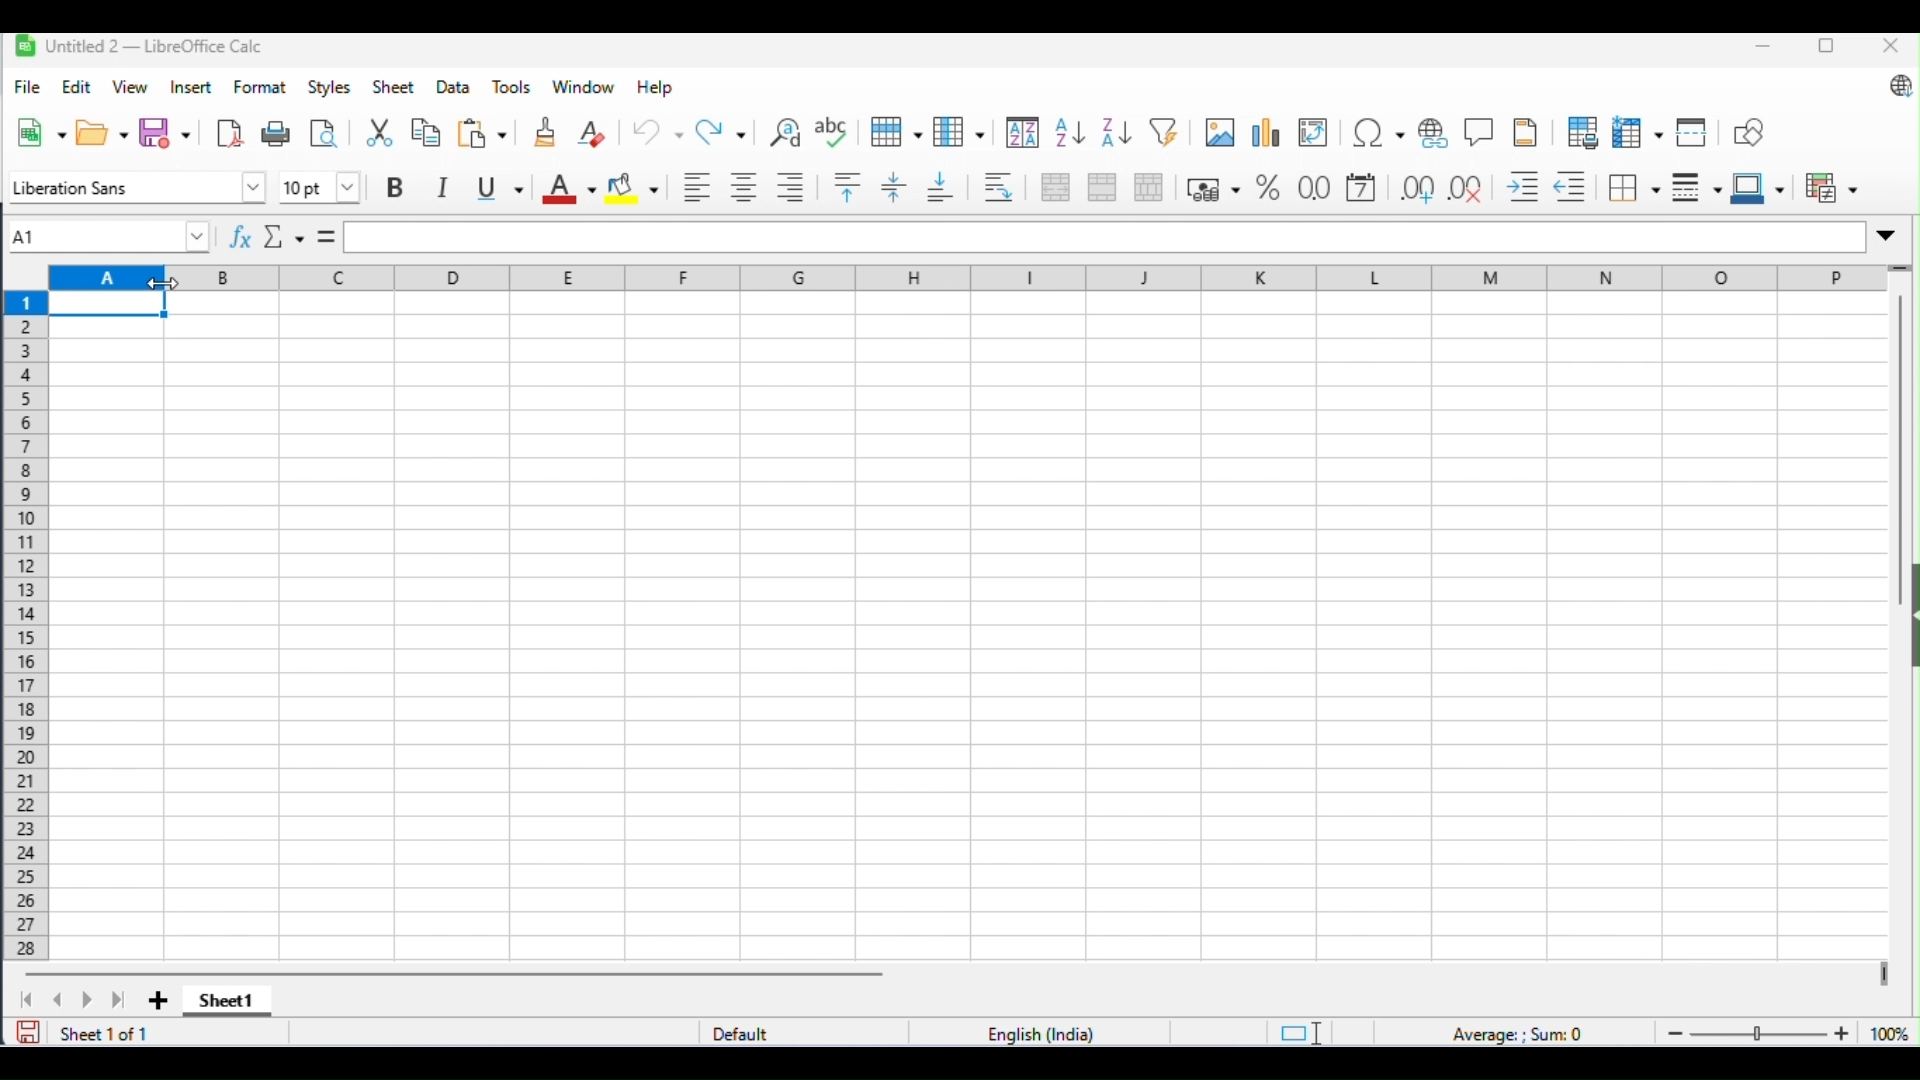  What do you see at coordinates (229, 131) in the screenshot?
I see `export as pdf` at bounding box center [229, 131].